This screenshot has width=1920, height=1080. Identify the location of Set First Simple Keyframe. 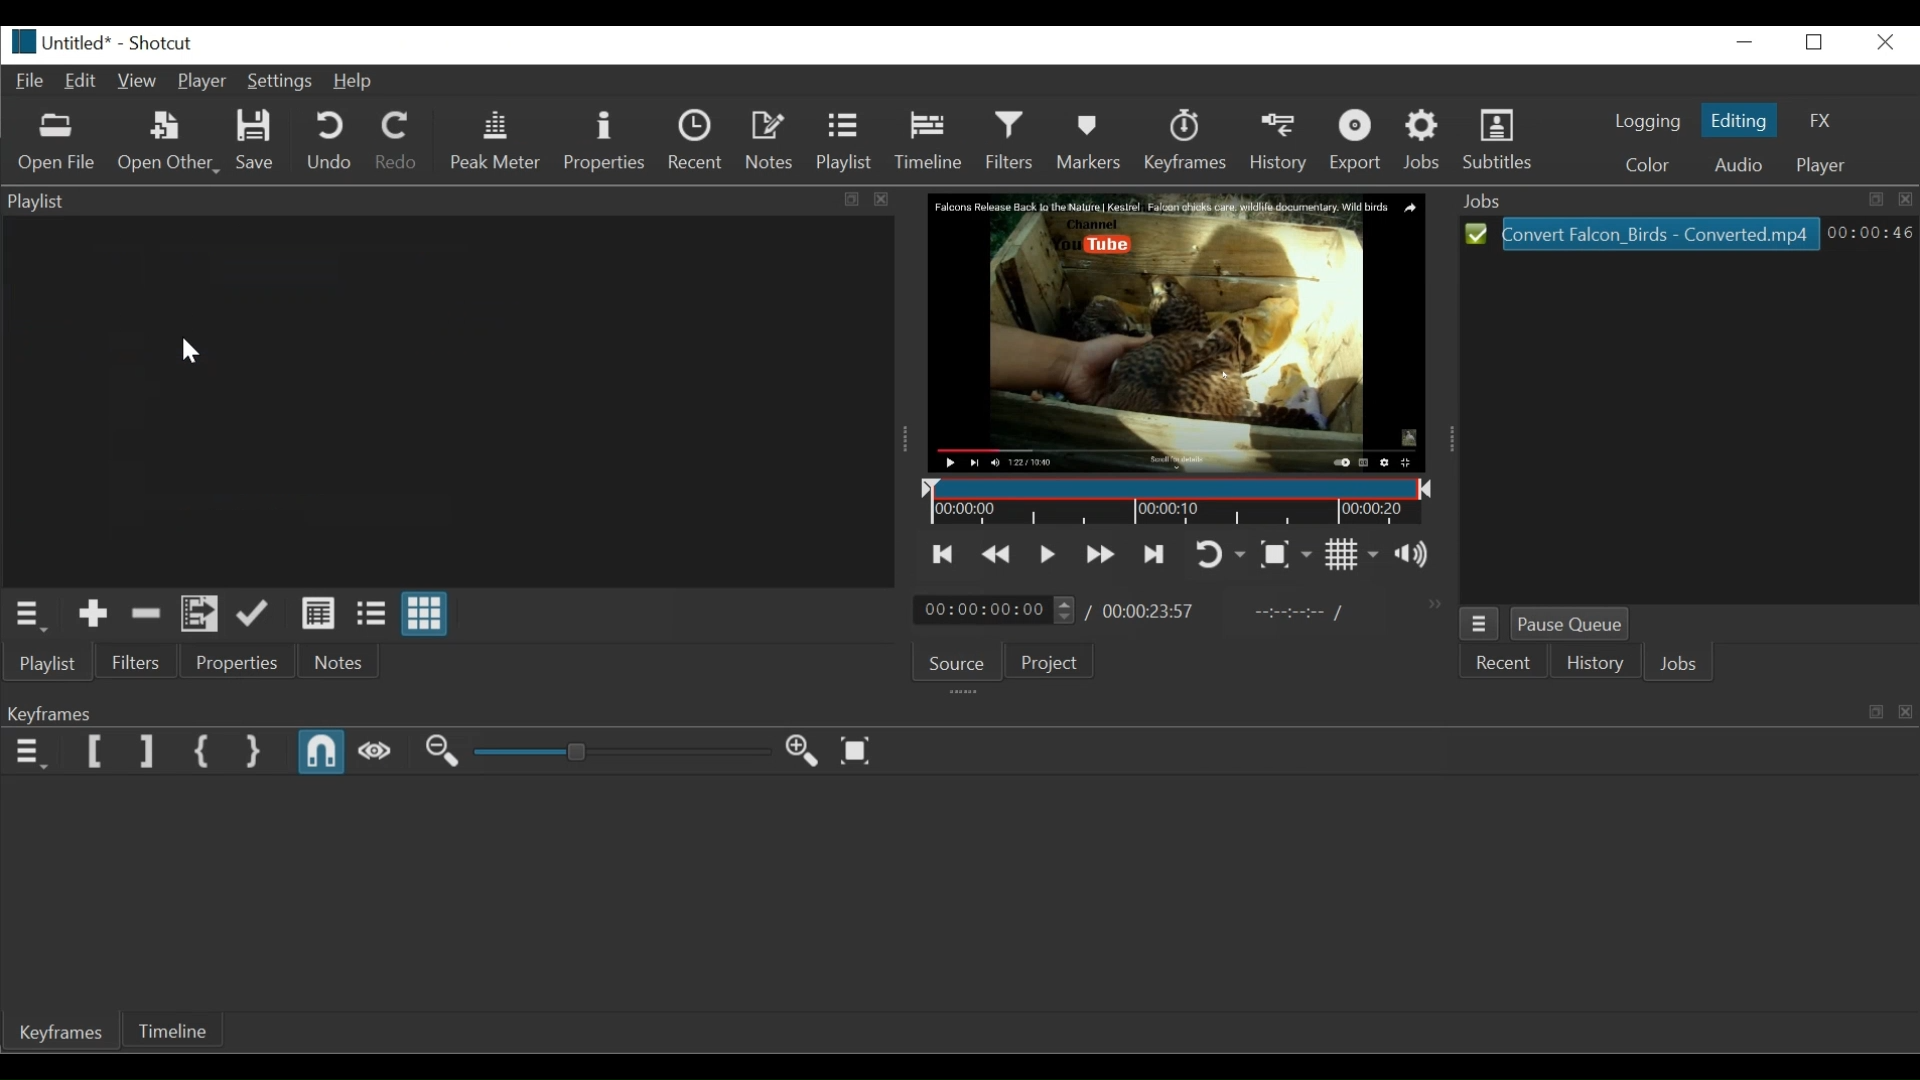
(206, 753).